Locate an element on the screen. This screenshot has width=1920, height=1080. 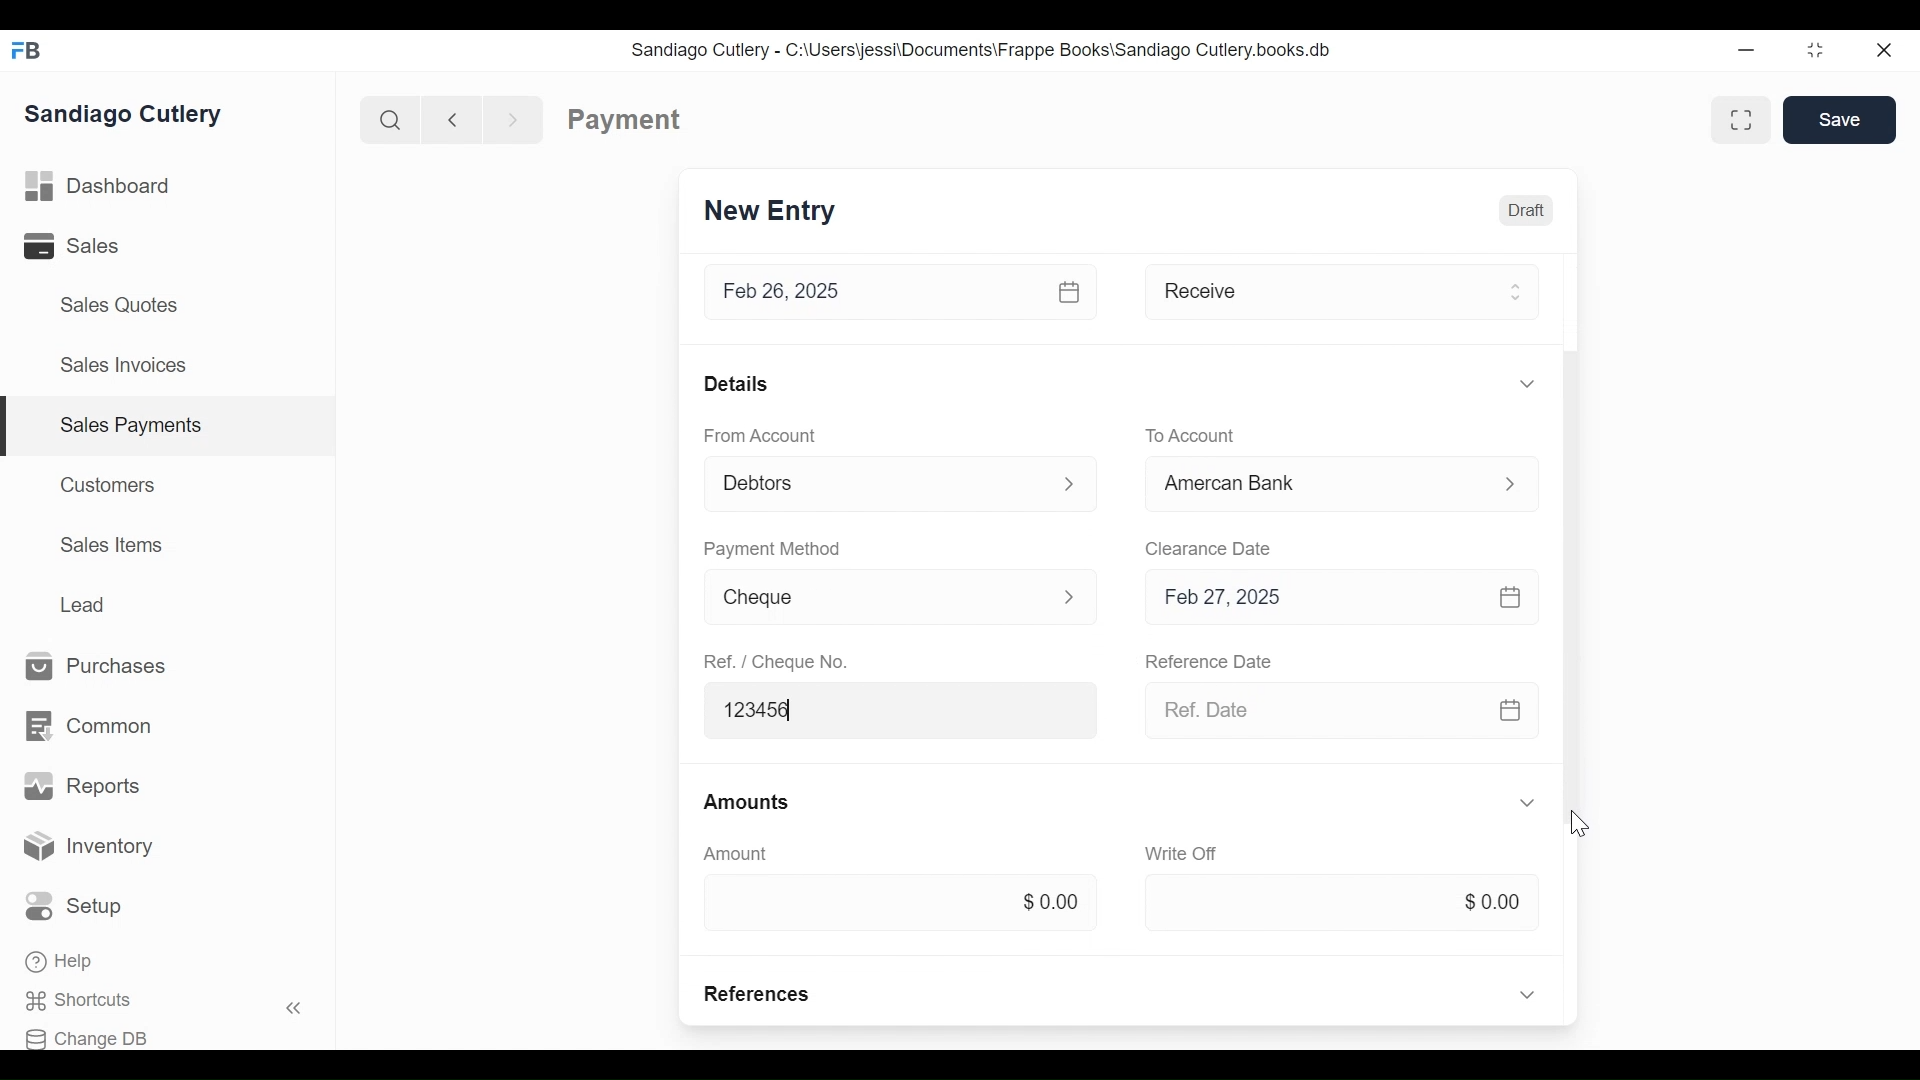
From Account is located at coordinates (758, 434).